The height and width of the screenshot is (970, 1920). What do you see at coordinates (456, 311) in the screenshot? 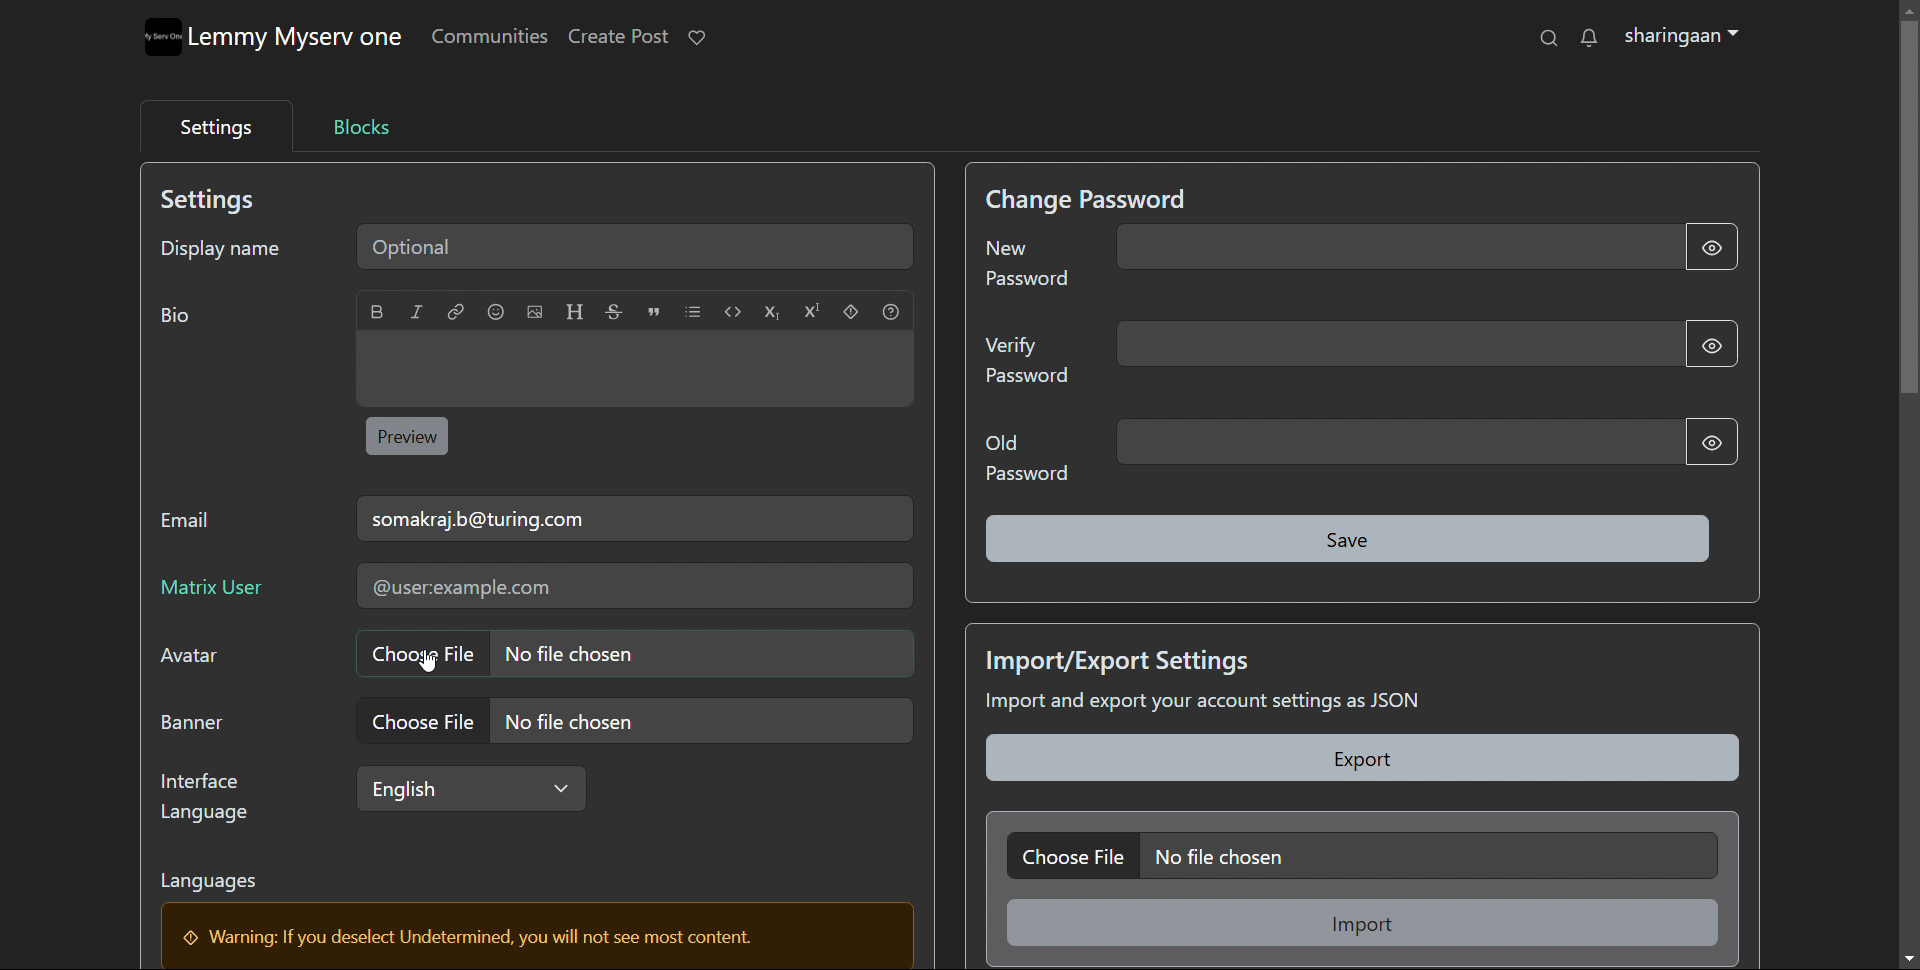
I see `link` at bounding box center [456, 311].